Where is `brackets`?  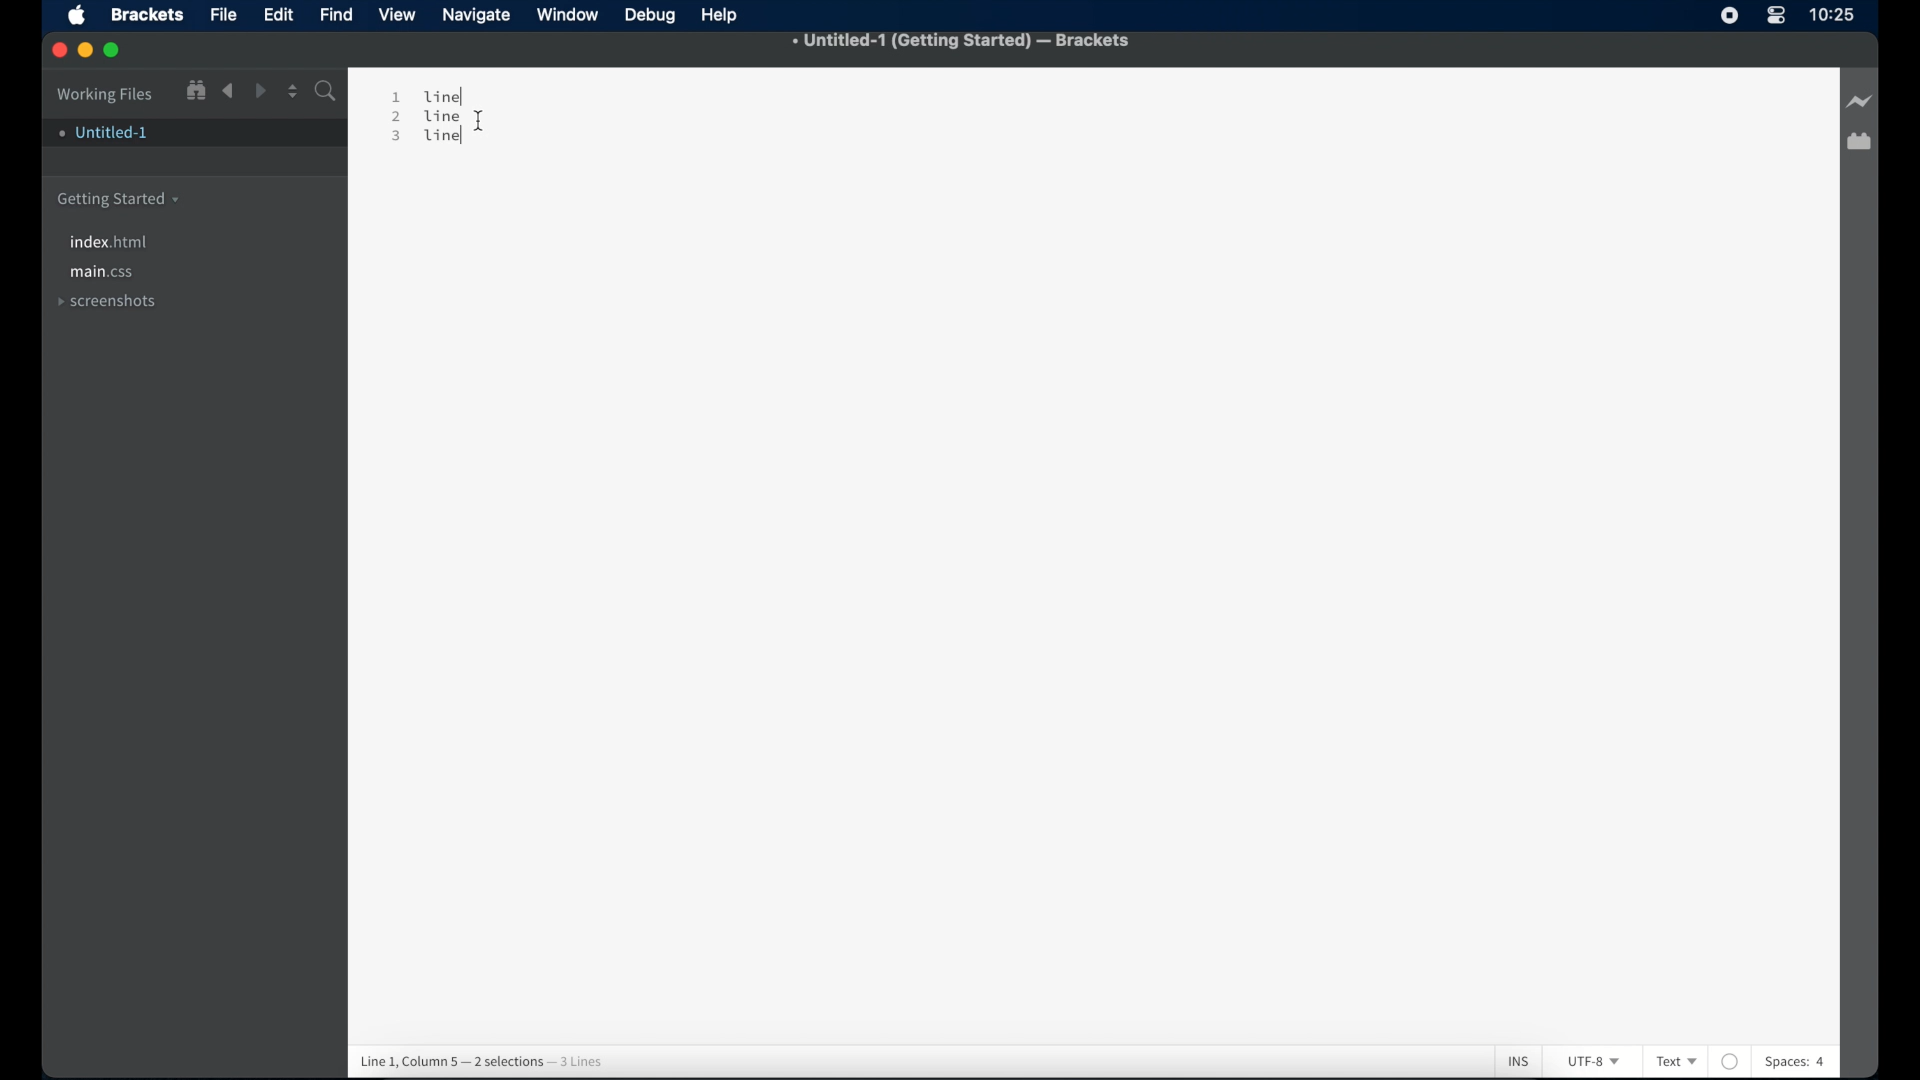 brackets is located at coordinates (149, 14).